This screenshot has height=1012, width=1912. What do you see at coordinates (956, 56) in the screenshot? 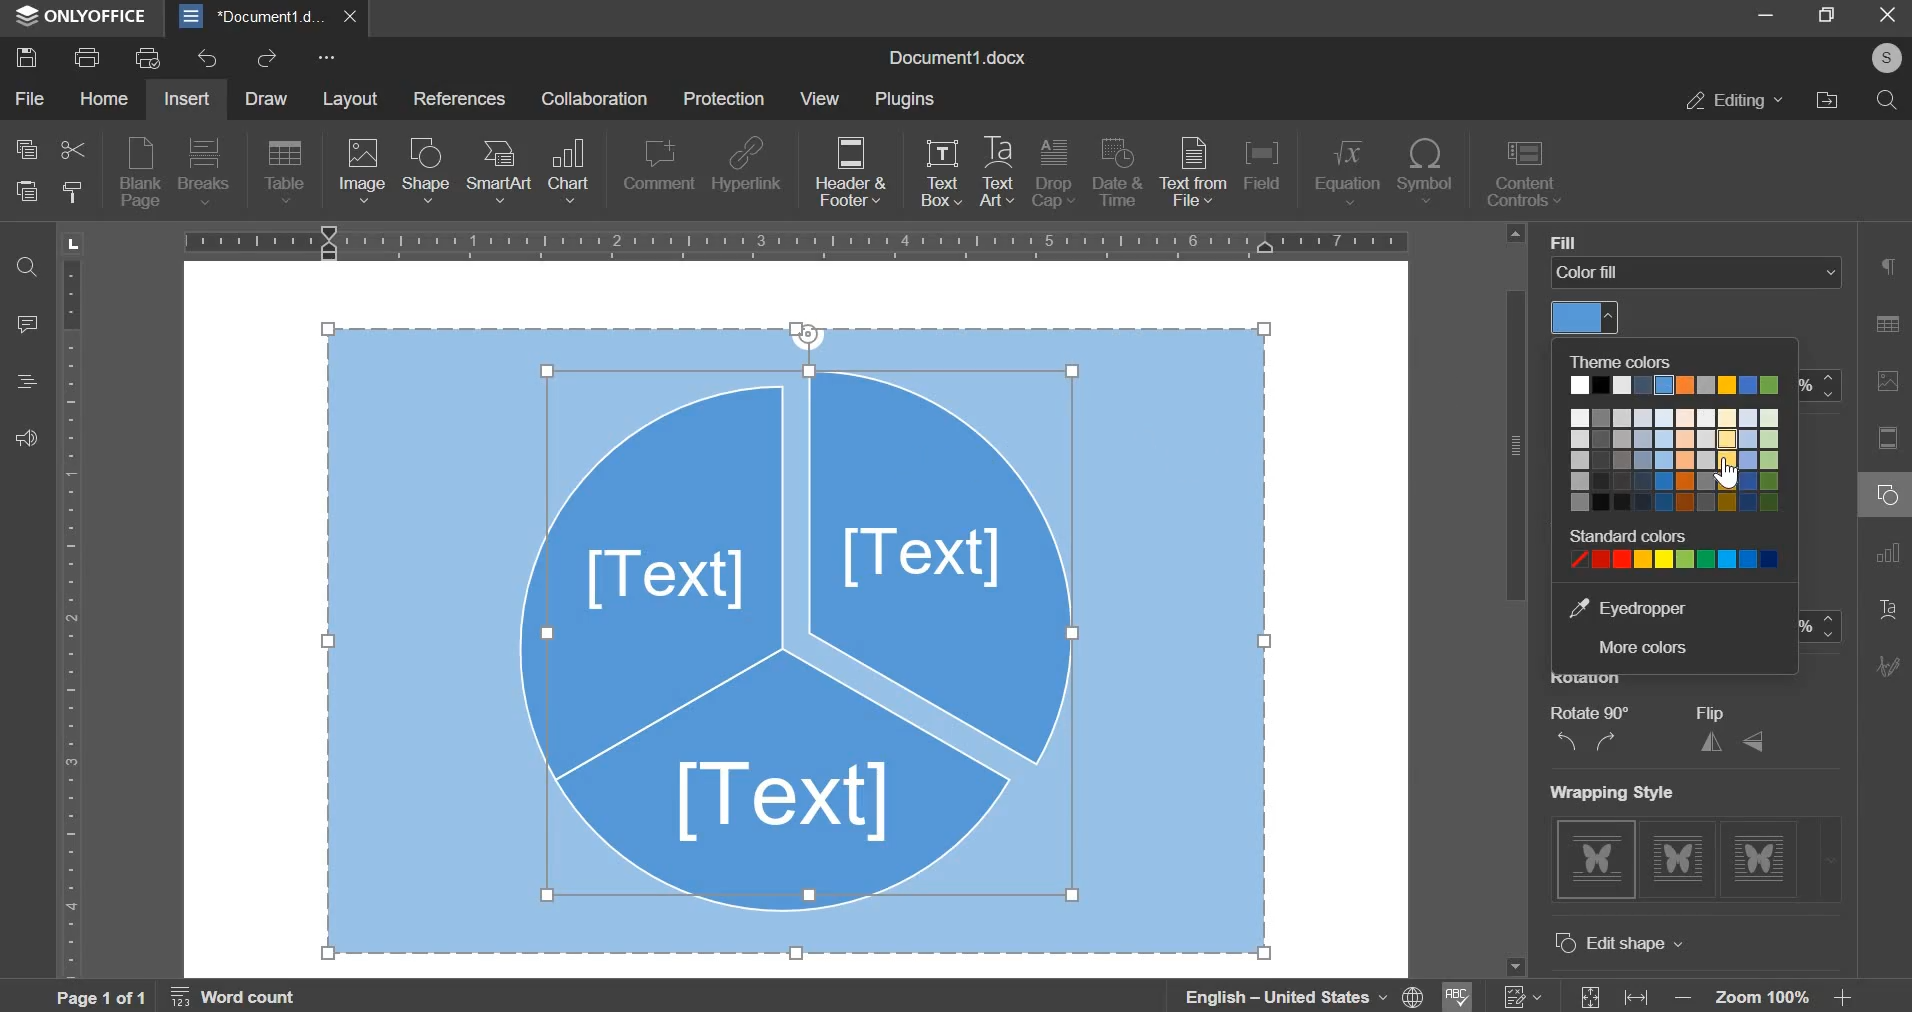
I see `Document1.docx` at bounding box center [956, 56].